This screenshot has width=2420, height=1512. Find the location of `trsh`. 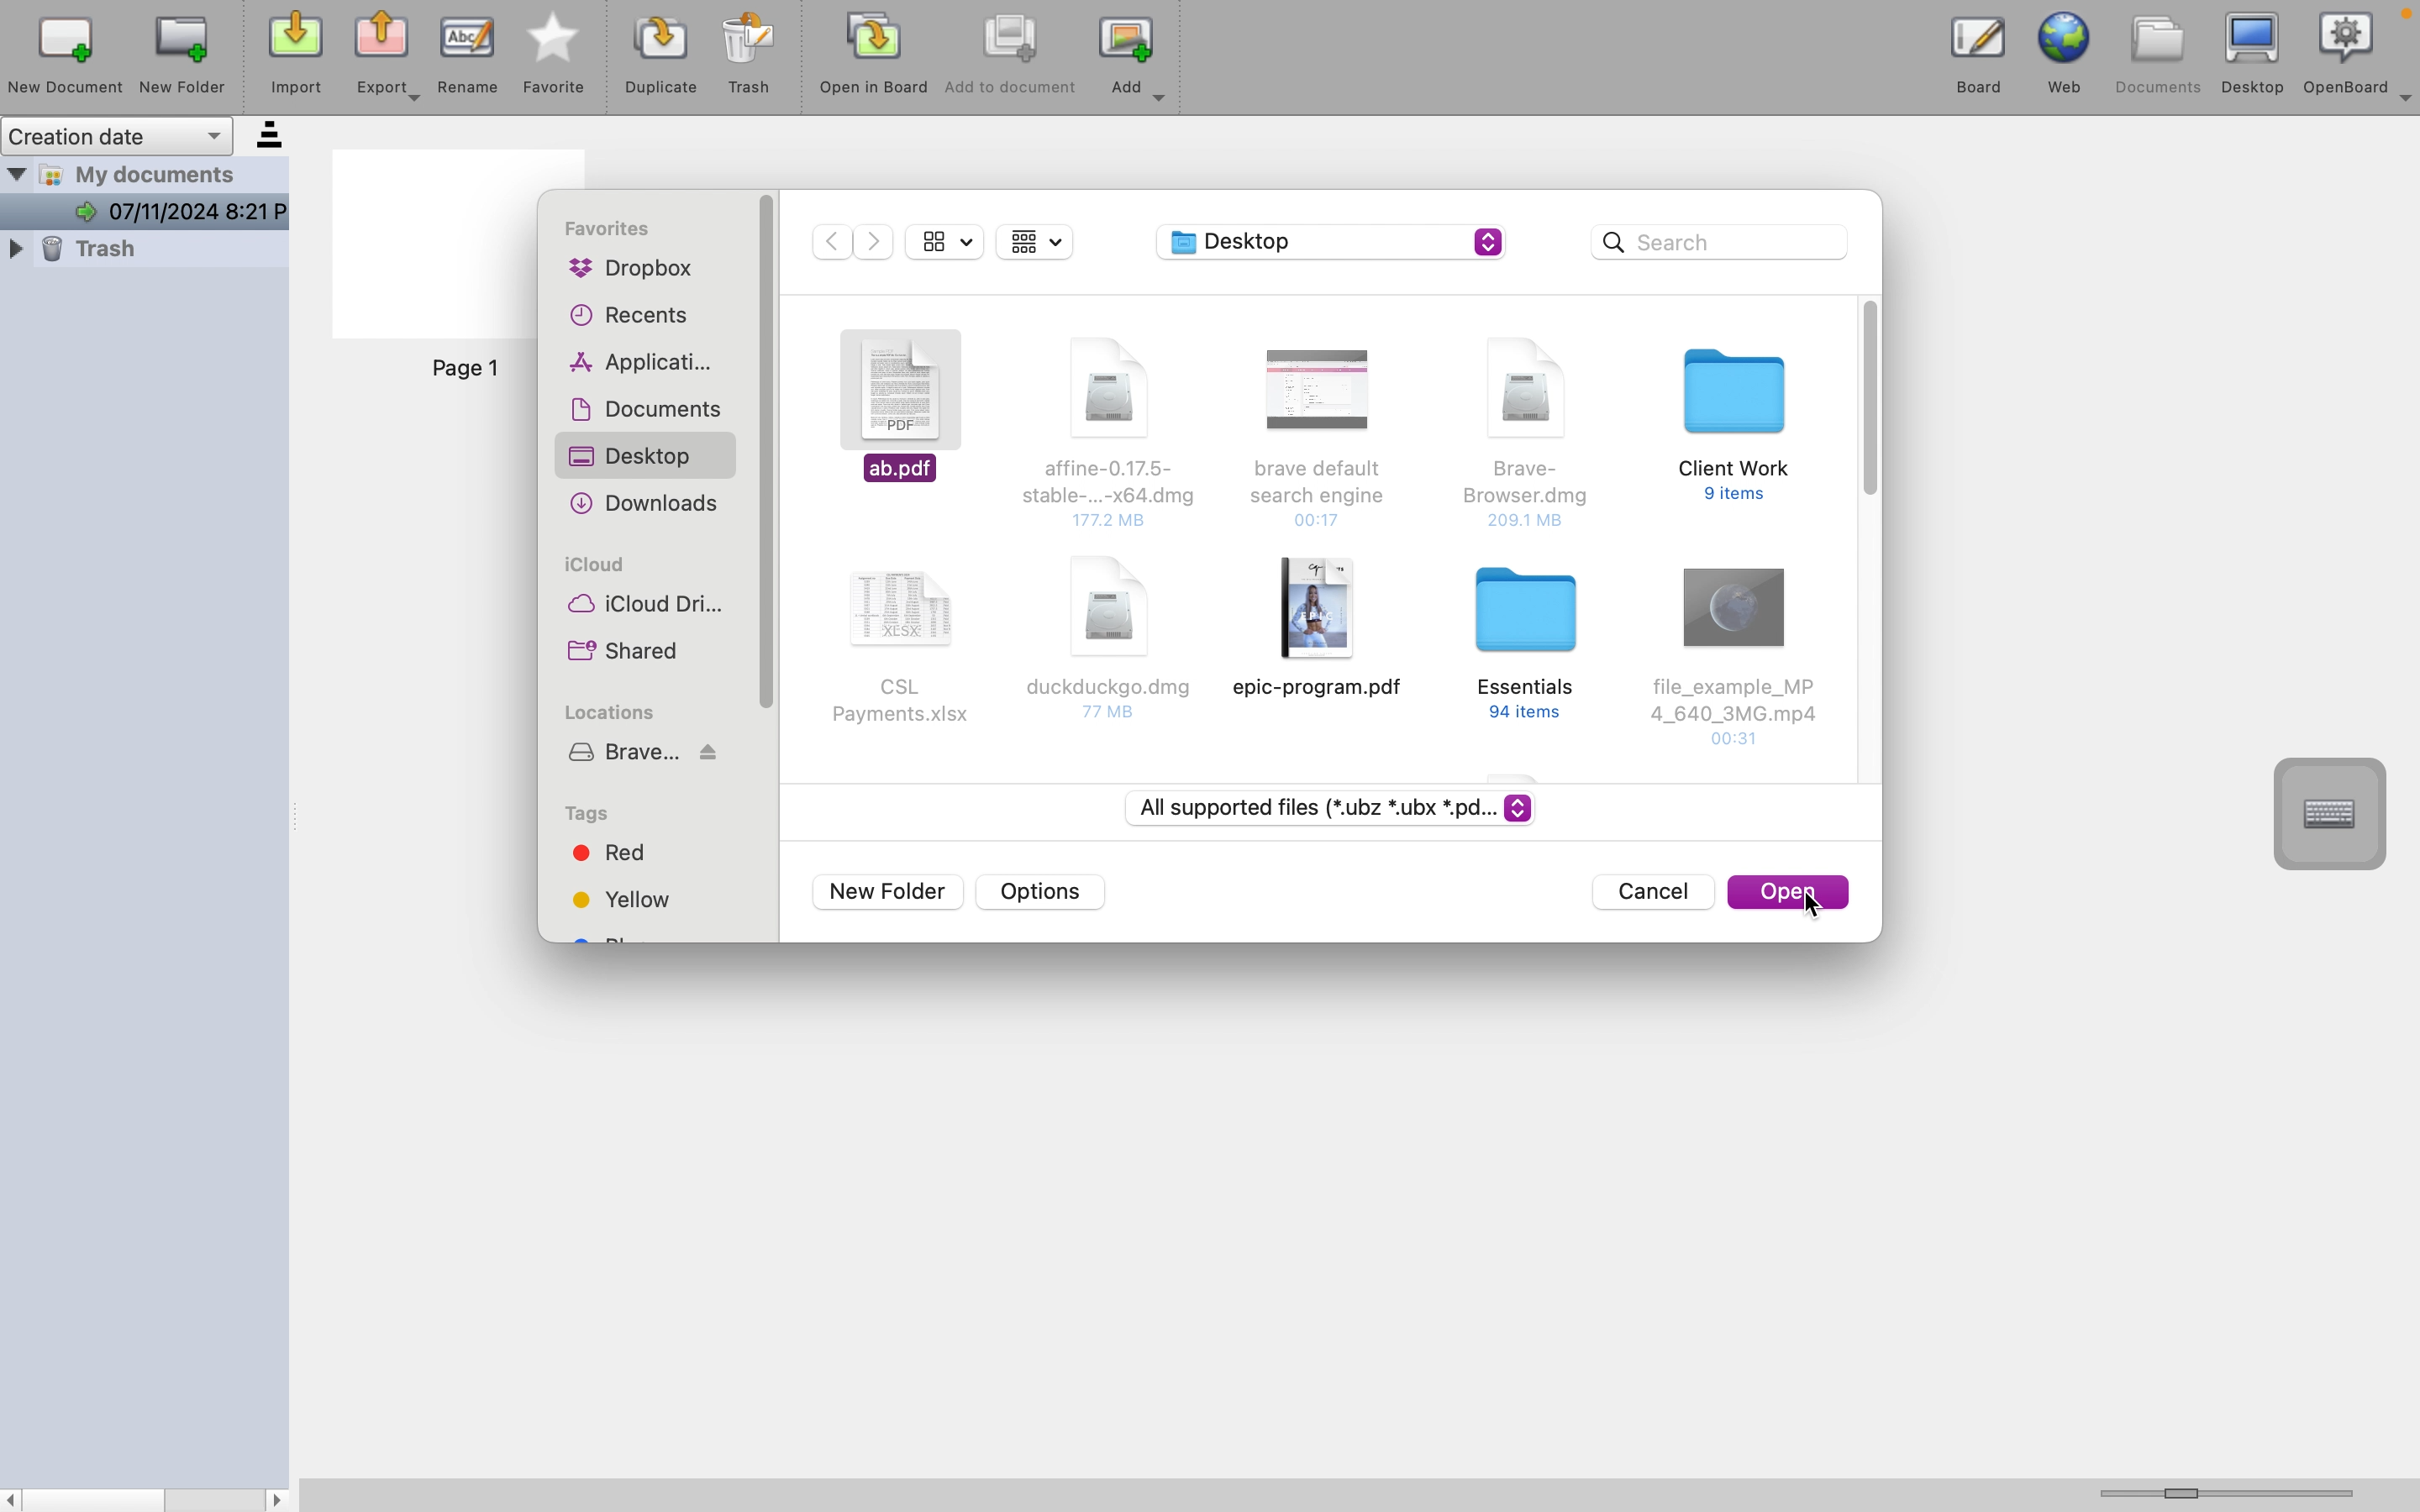

trsh is located at coordinates (140, 248).